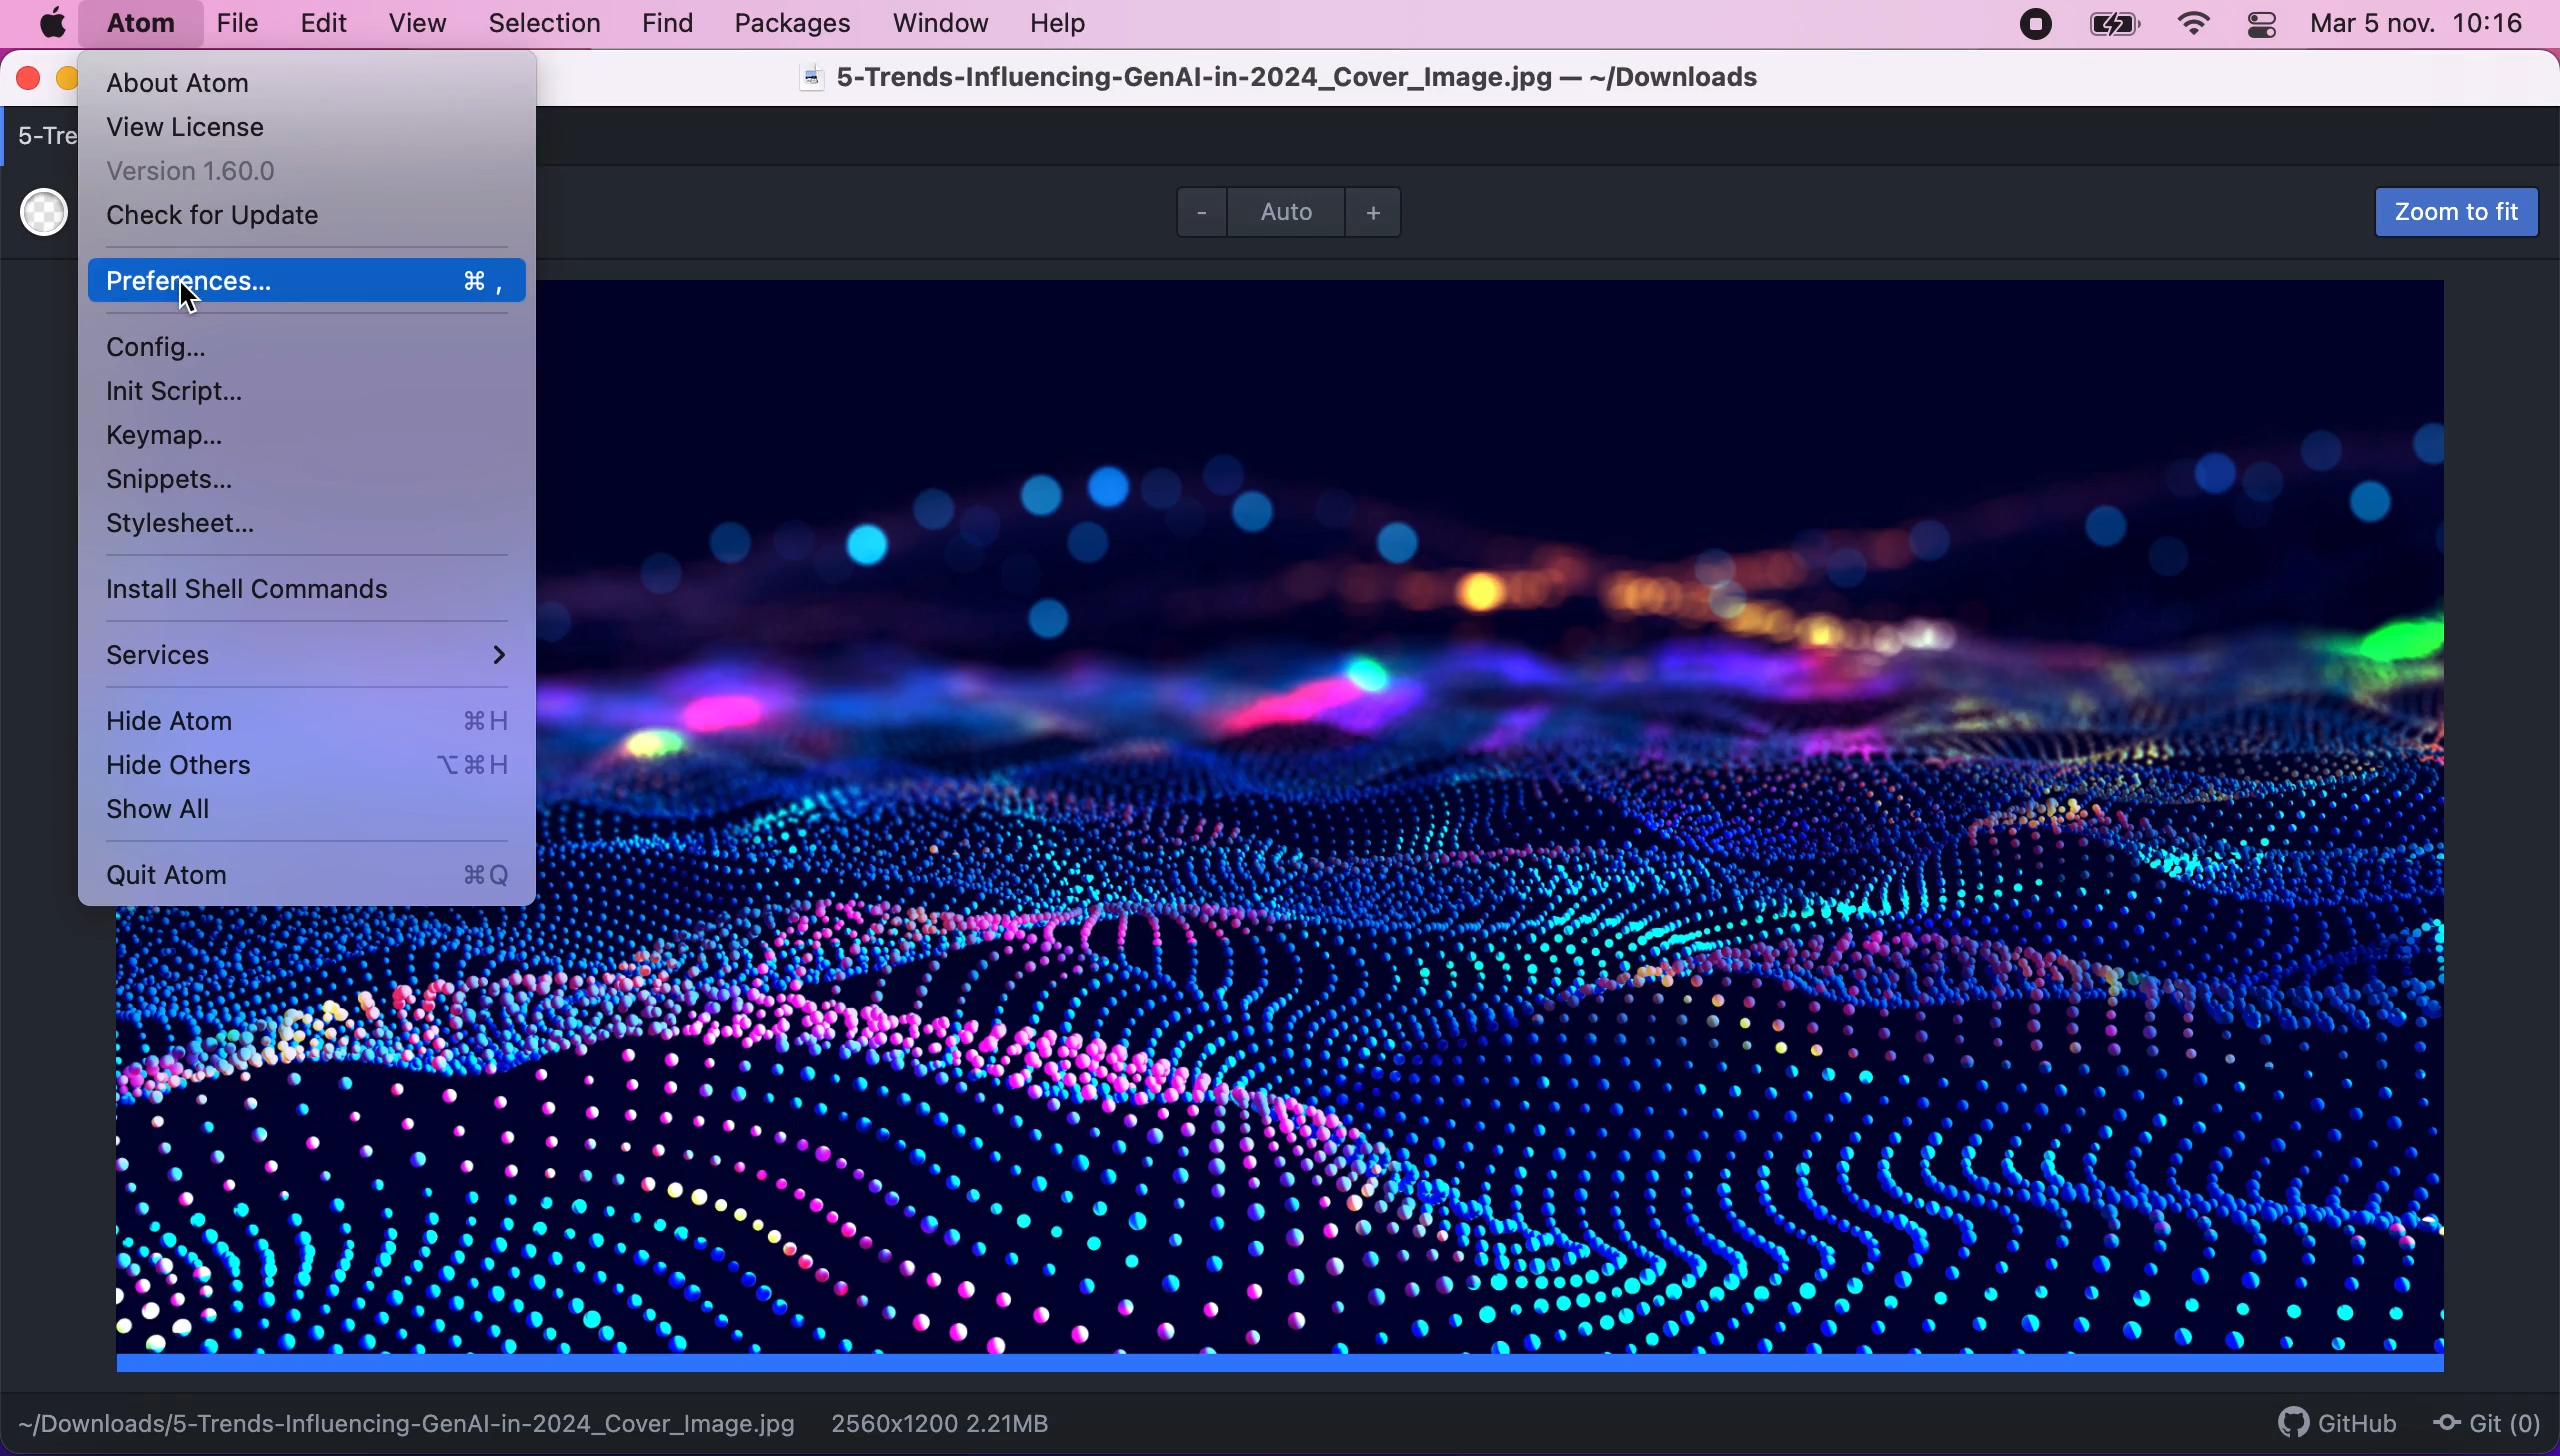 This screenshot has height=1456, width=2560. Describe the element at coordinates (199, 298) in the screenshot. I see `cursor` at that location.